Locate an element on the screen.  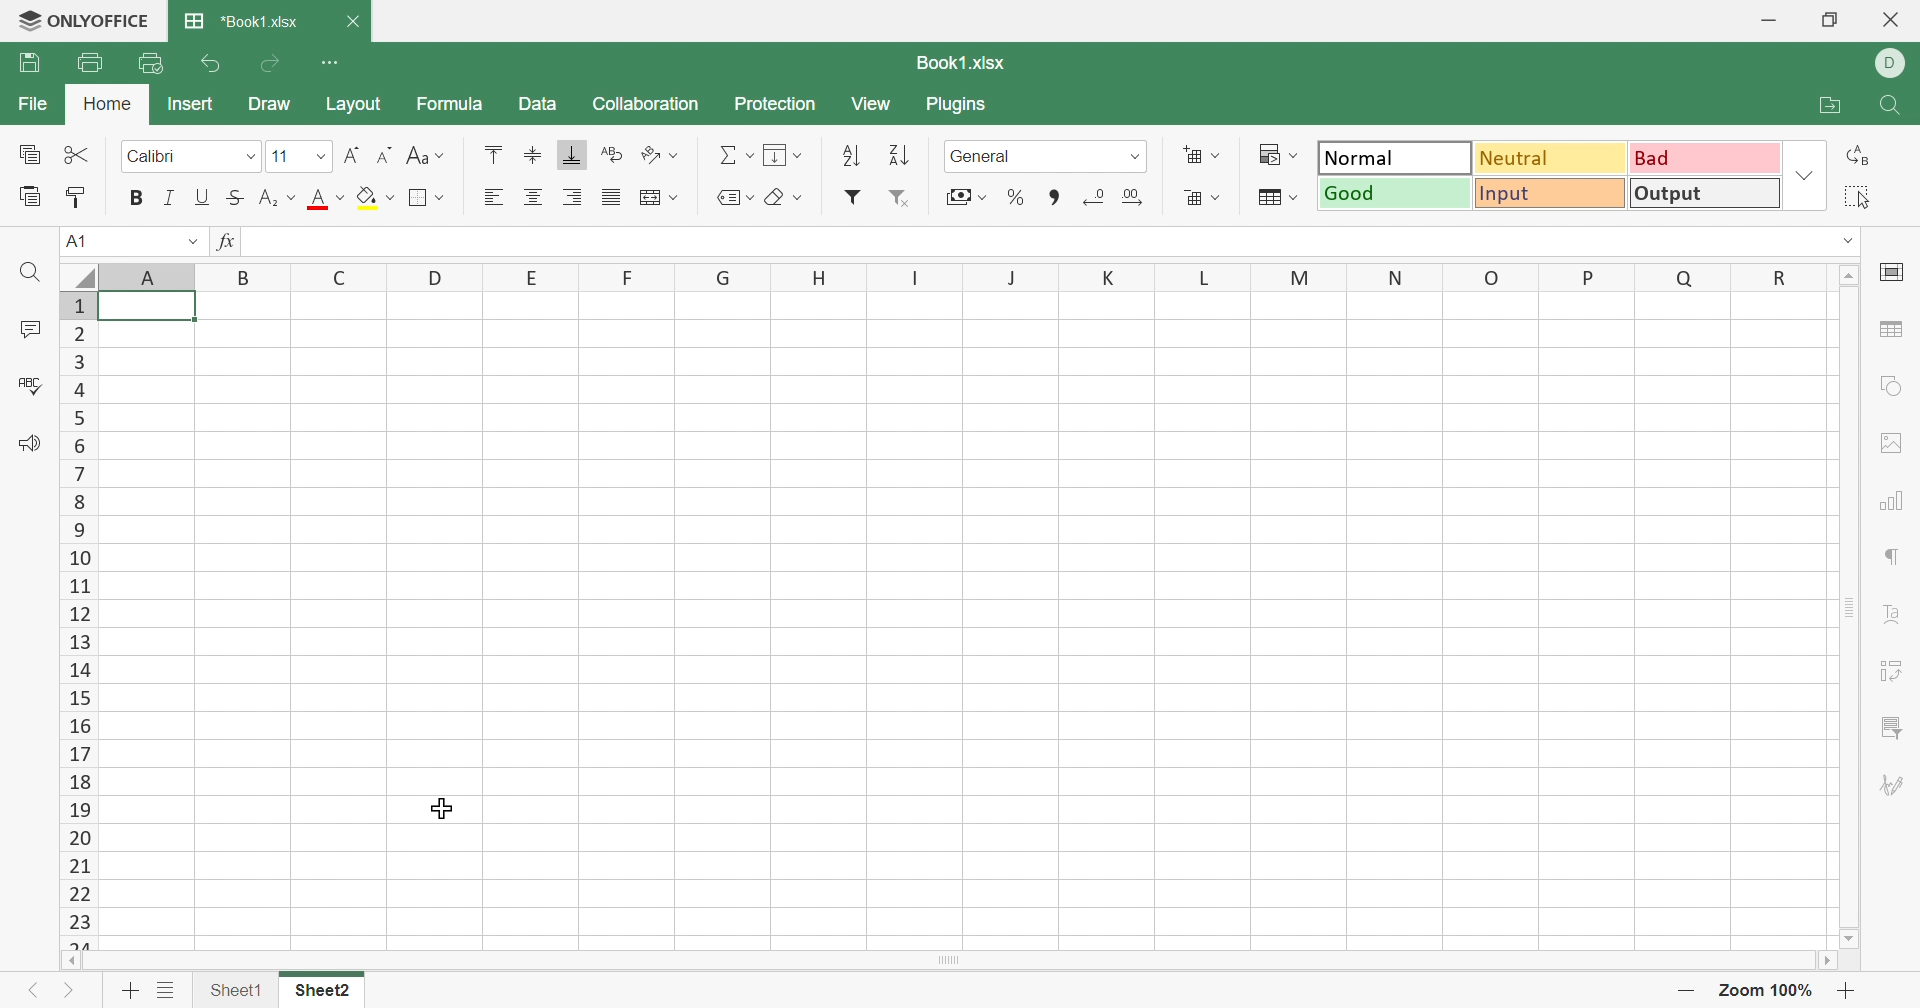
Normal is located at coordinates (1393, 158).